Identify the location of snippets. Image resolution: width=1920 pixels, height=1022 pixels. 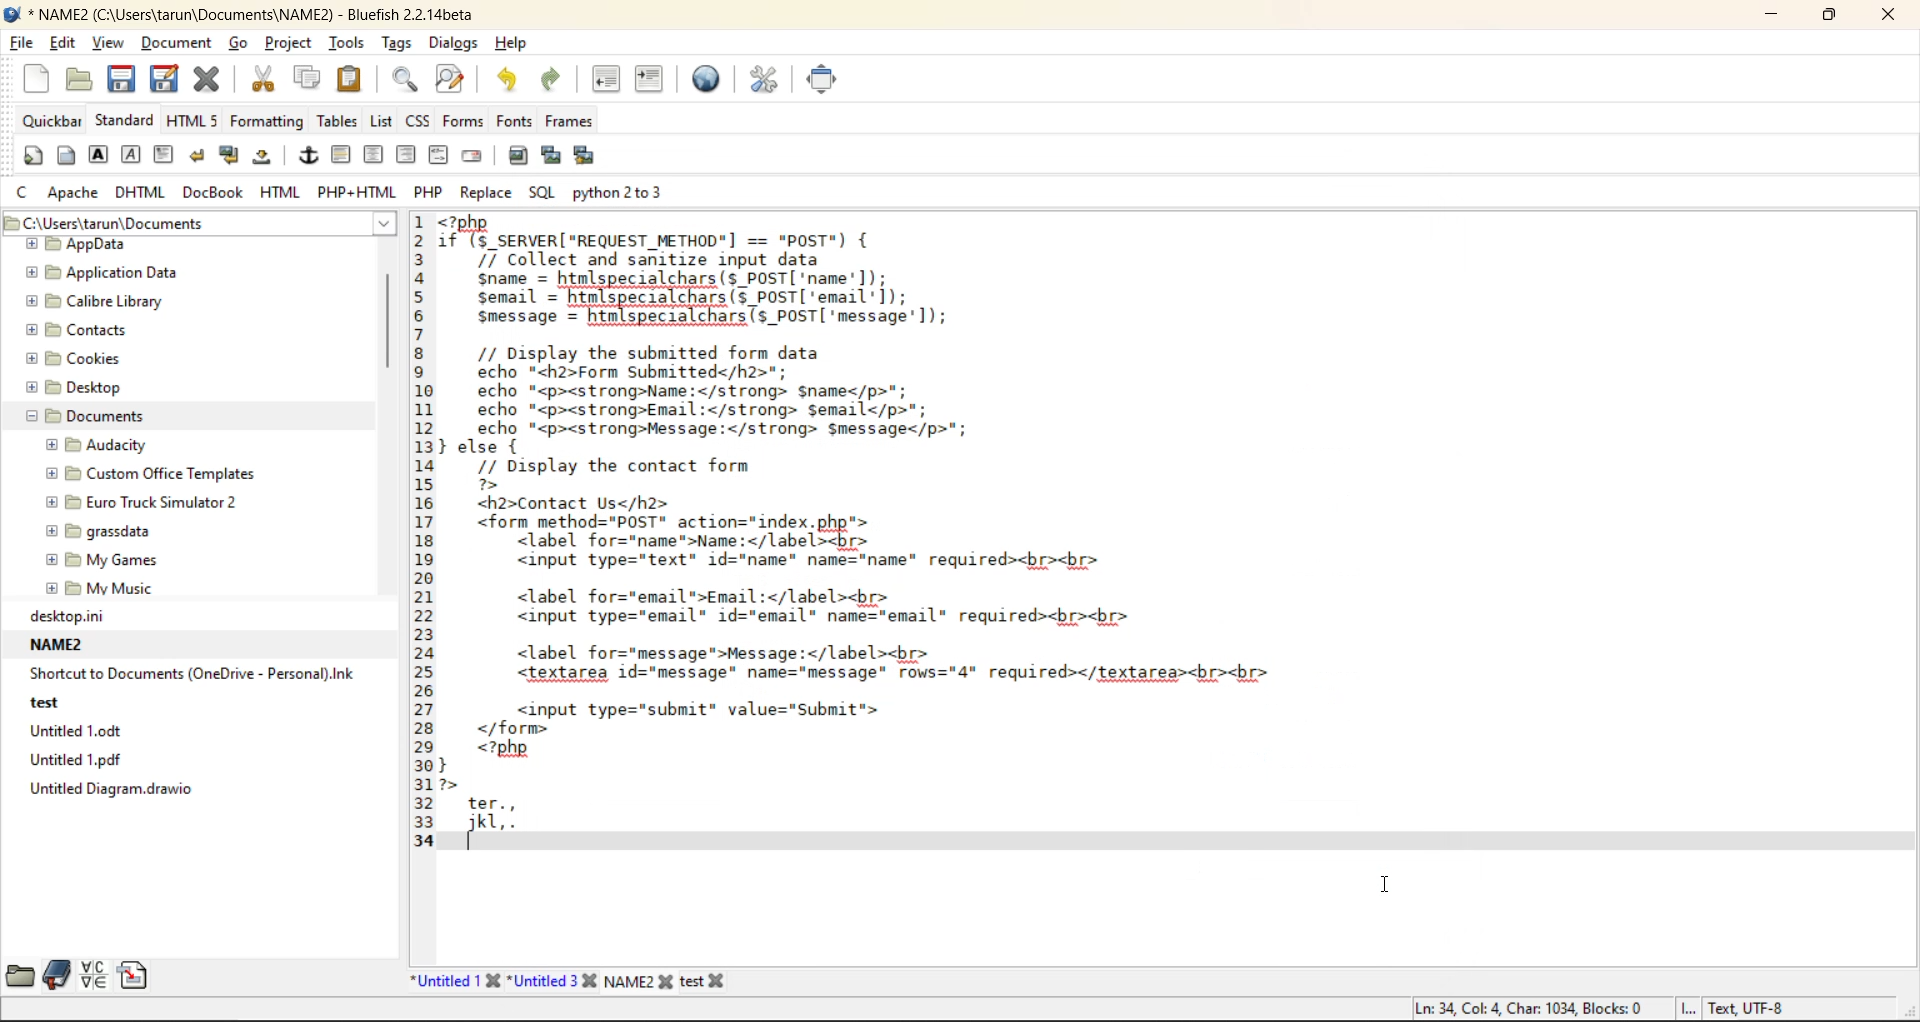
(132, 975).